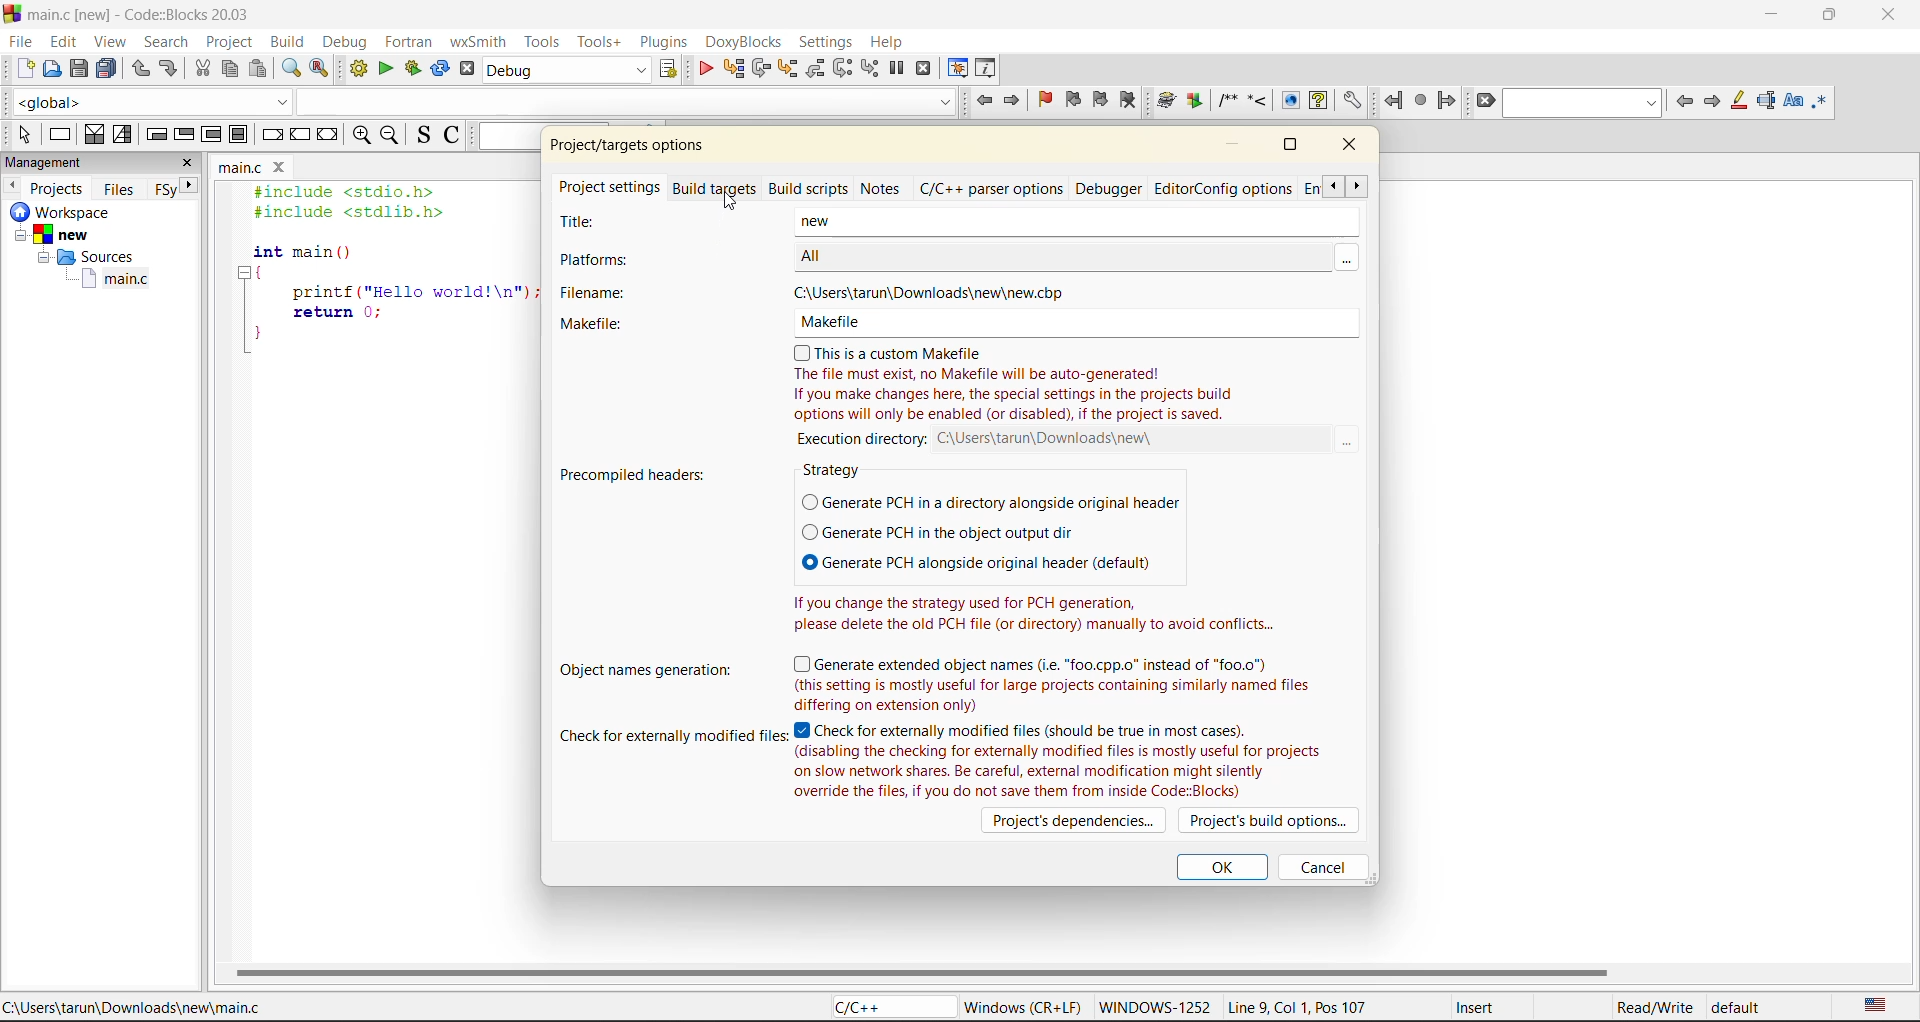  Describe the element at coordinates (63, 40) in the screenshot. I see `edit` at that location.